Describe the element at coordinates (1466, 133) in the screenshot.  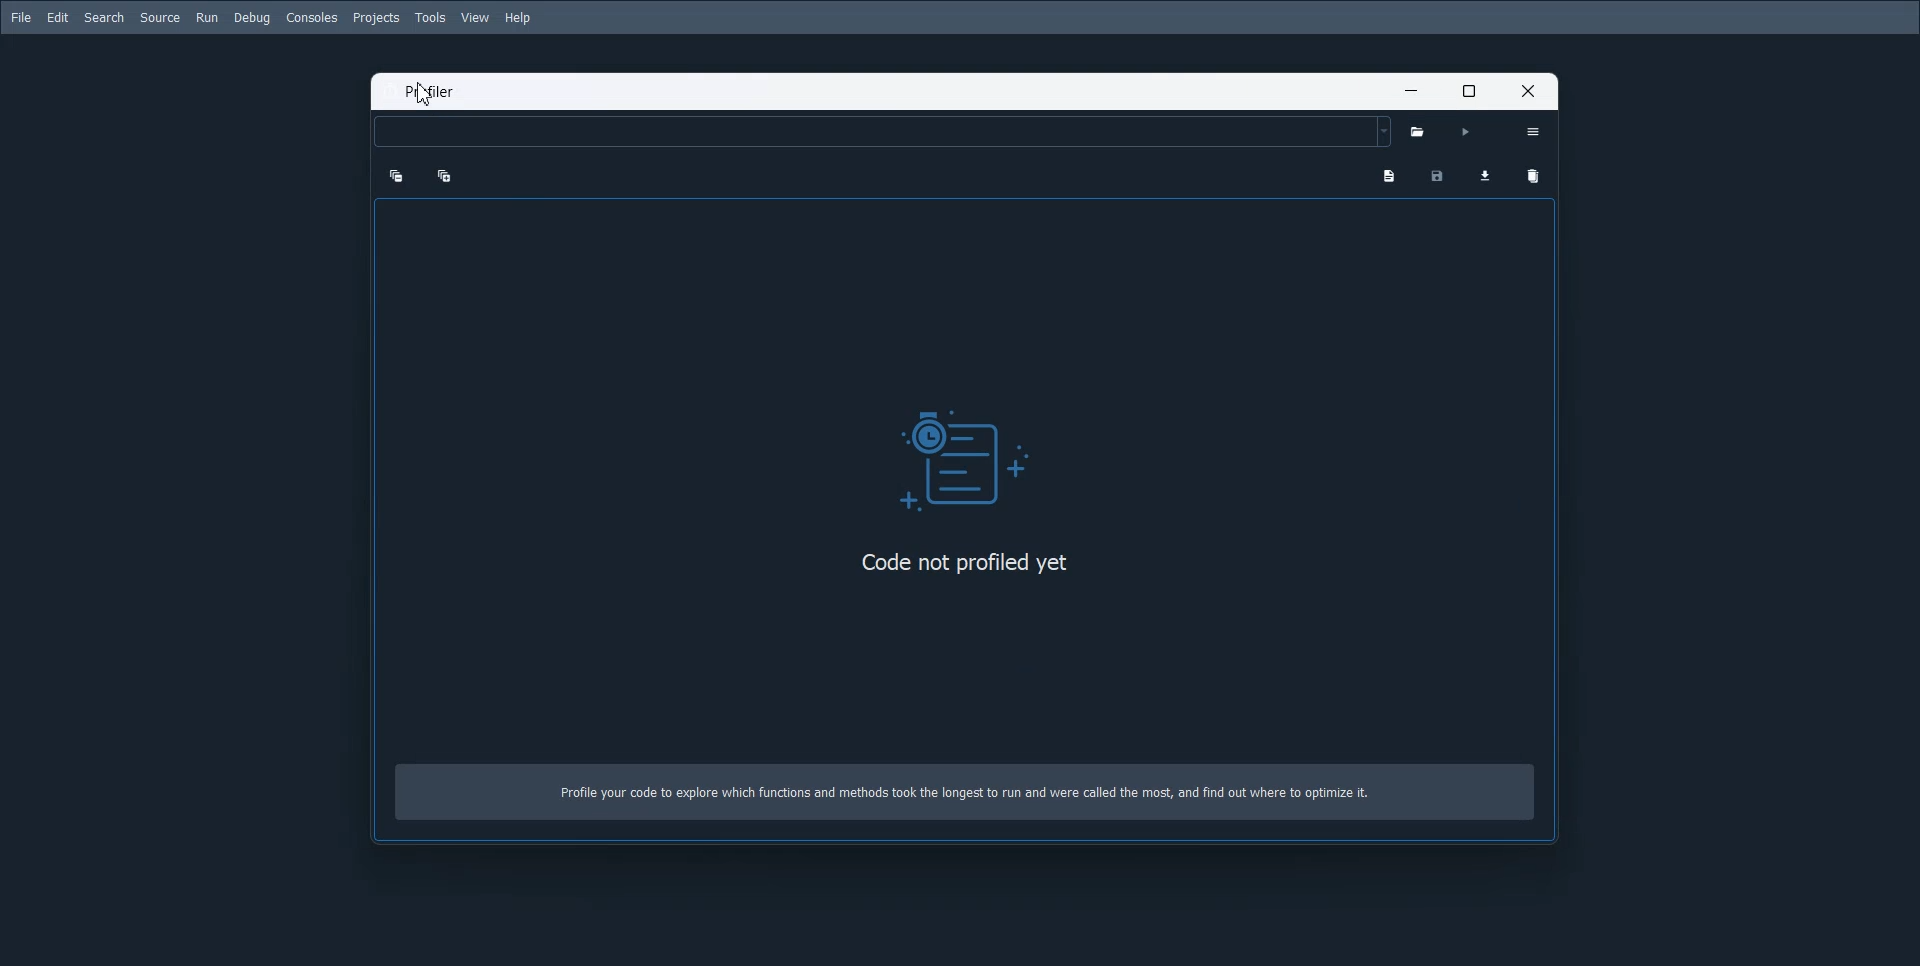
I see `Run Profile` at that location.